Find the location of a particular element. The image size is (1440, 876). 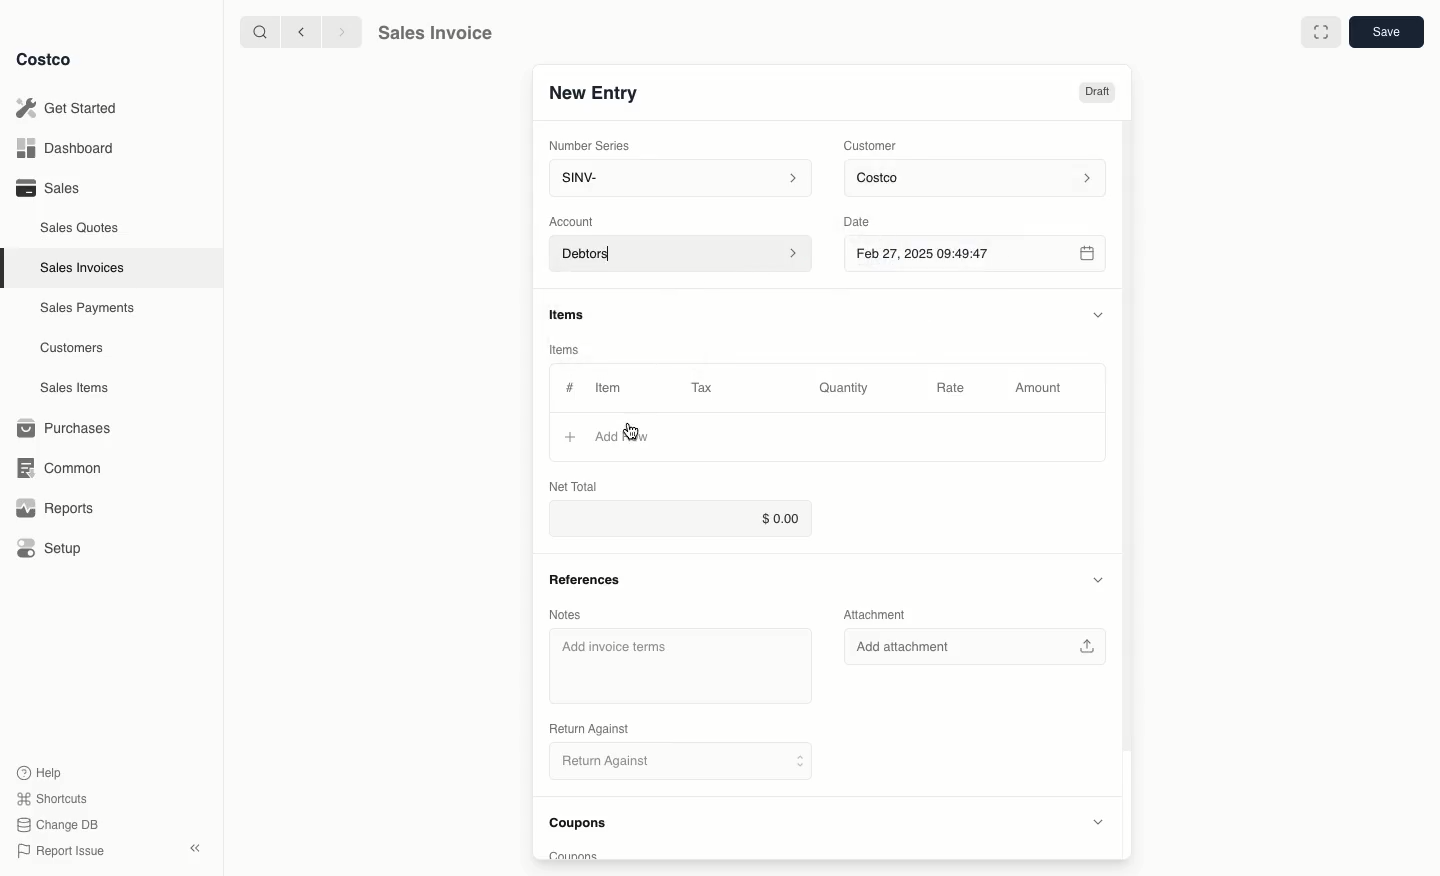

Item is located at coordinates (610, 387).